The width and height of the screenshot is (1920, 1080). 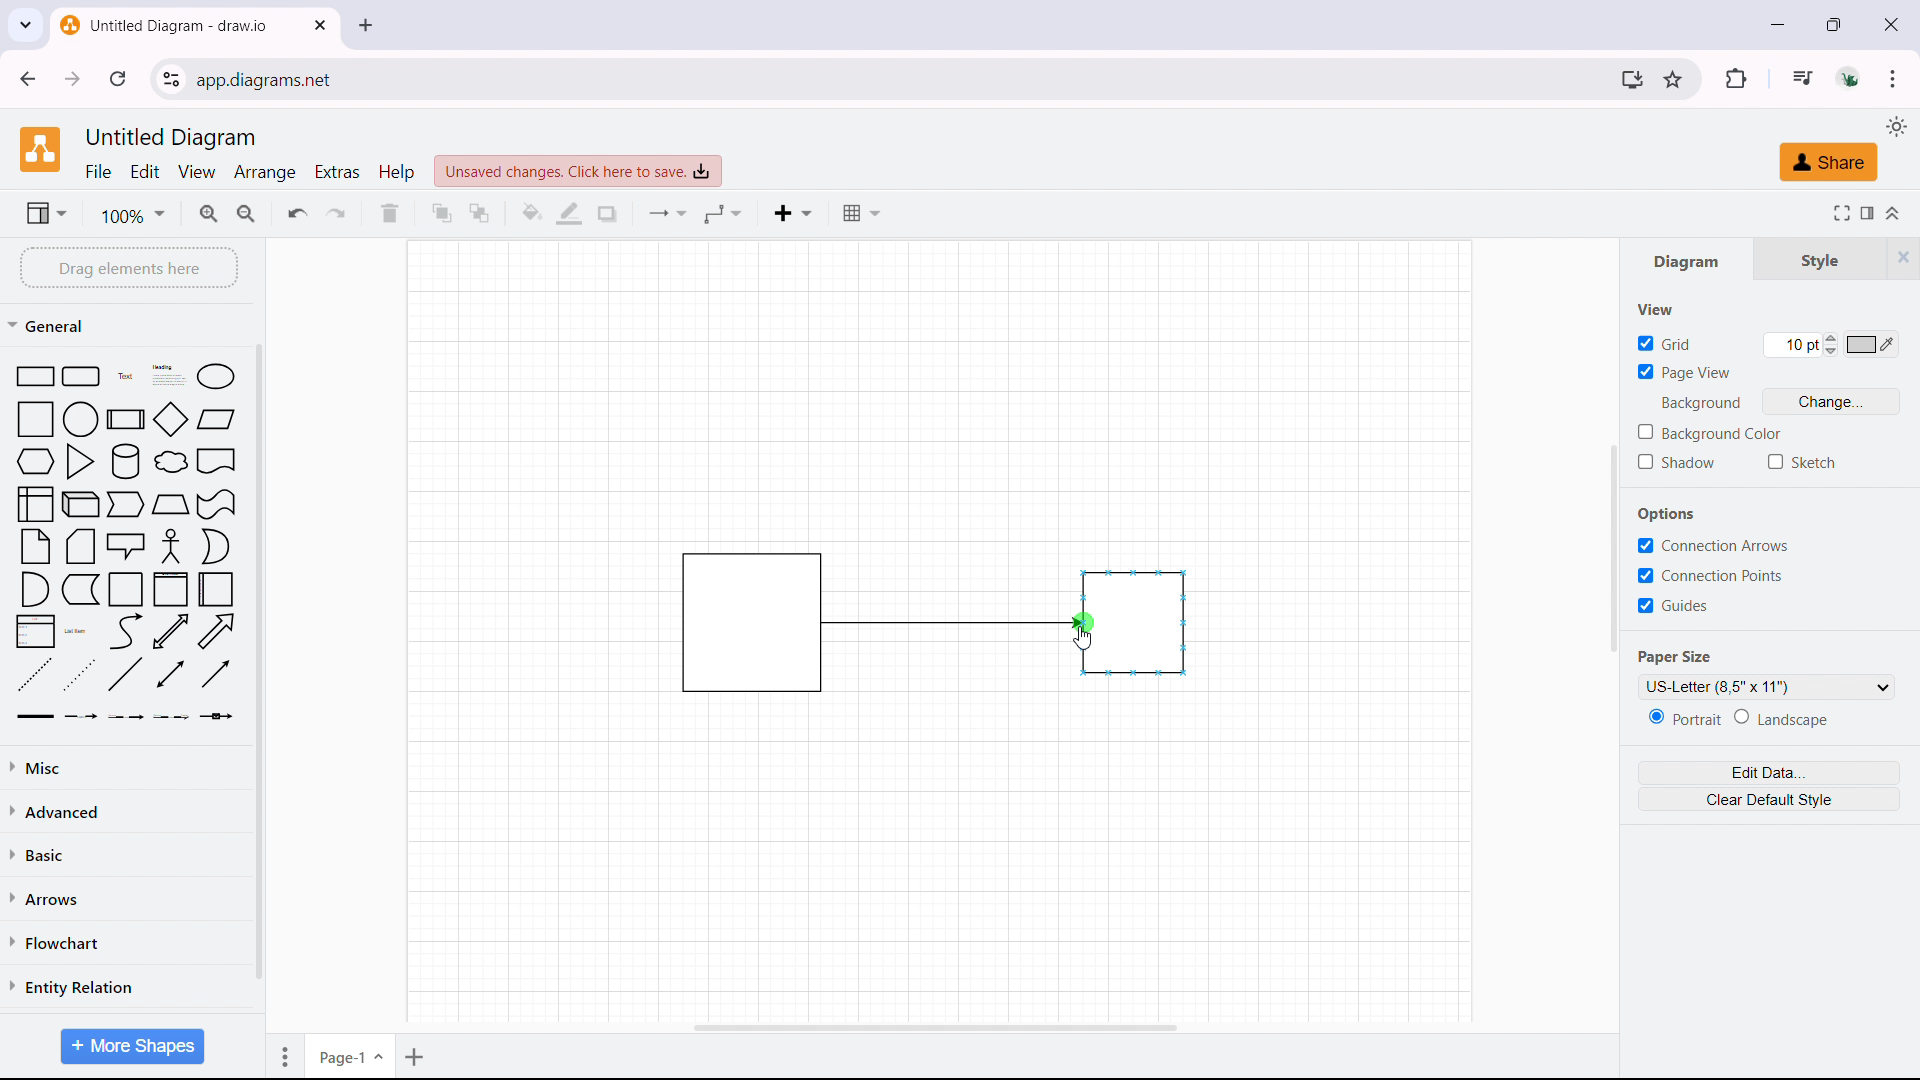 I want to click on close tab, so click(x=320, y=25).